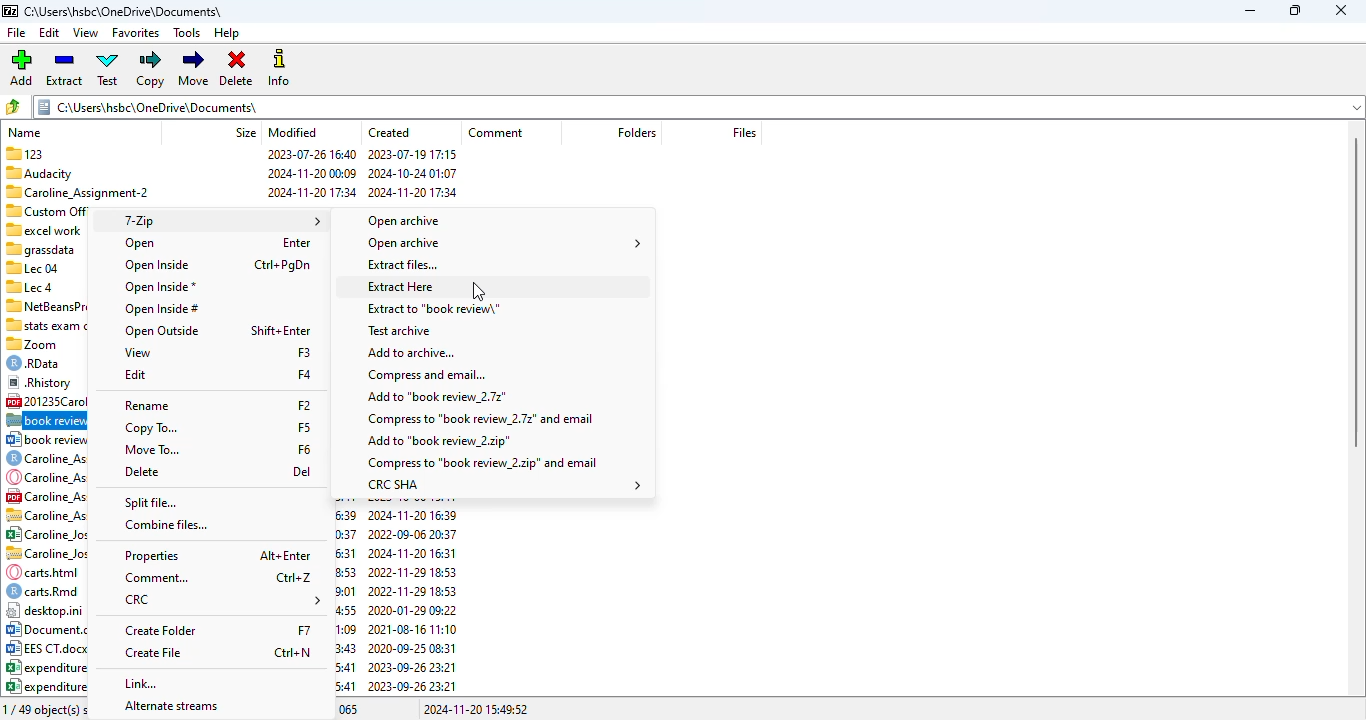 This screenshot has width=1366, height=720. What do you see at coordinates (474, 709) in the screenshot?
I see `2024-11-20 15:49` at bounding box center [474, 709].